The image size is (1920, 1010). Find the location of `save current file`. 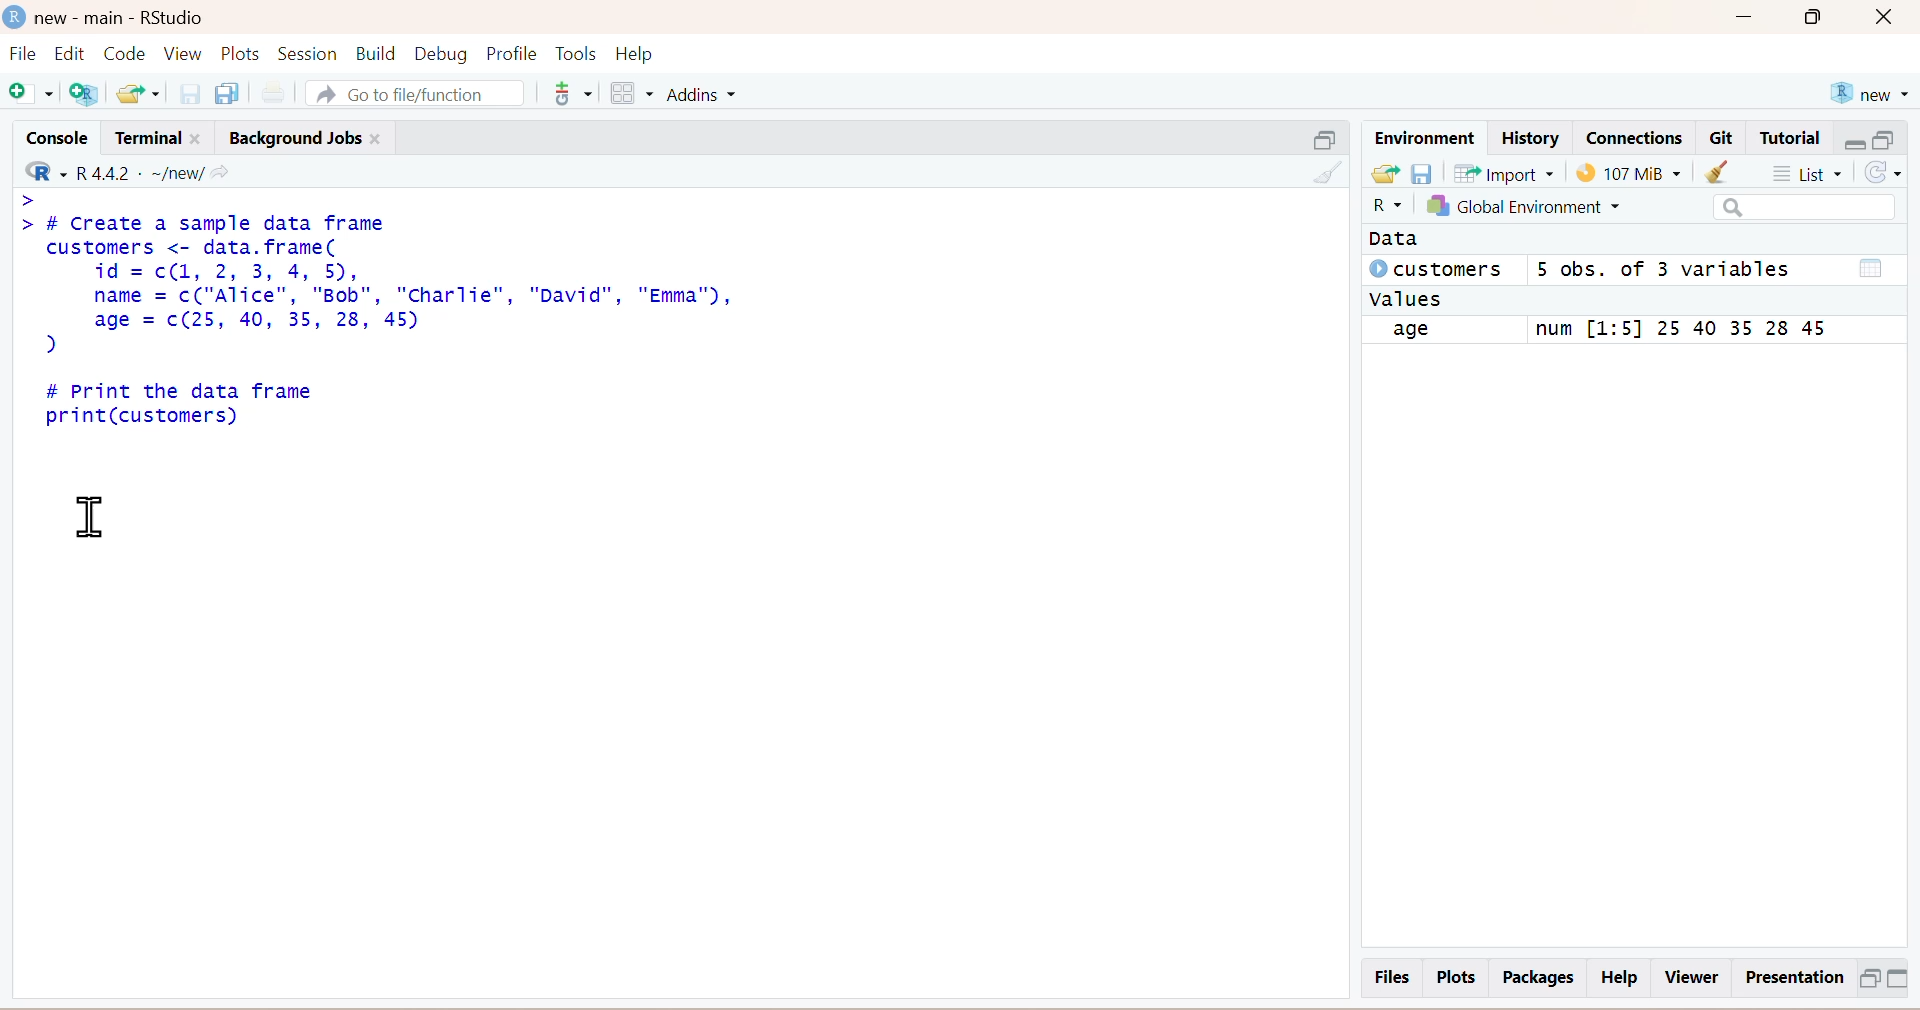

save current file is located at coordinates (190, 92).